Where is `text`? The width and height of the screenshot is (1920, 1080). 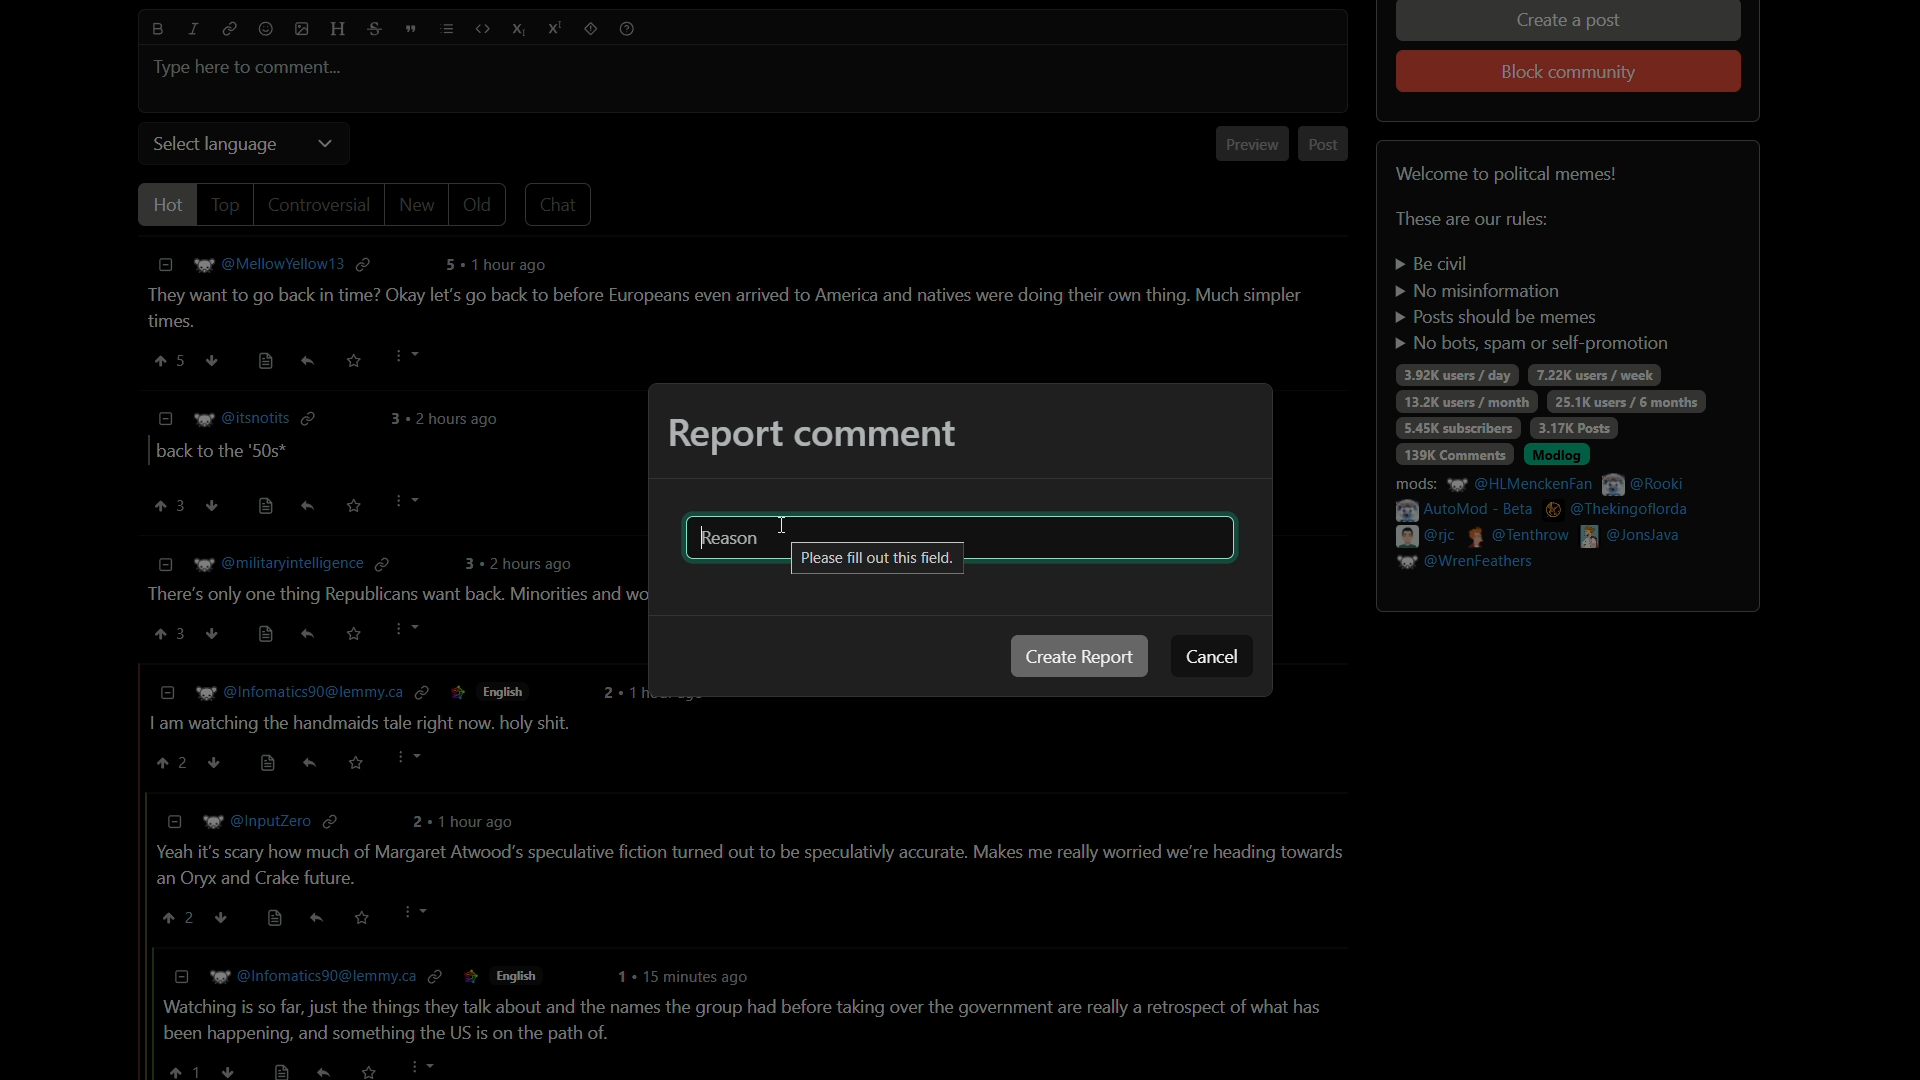 text is located at coordinates (1472, 220).